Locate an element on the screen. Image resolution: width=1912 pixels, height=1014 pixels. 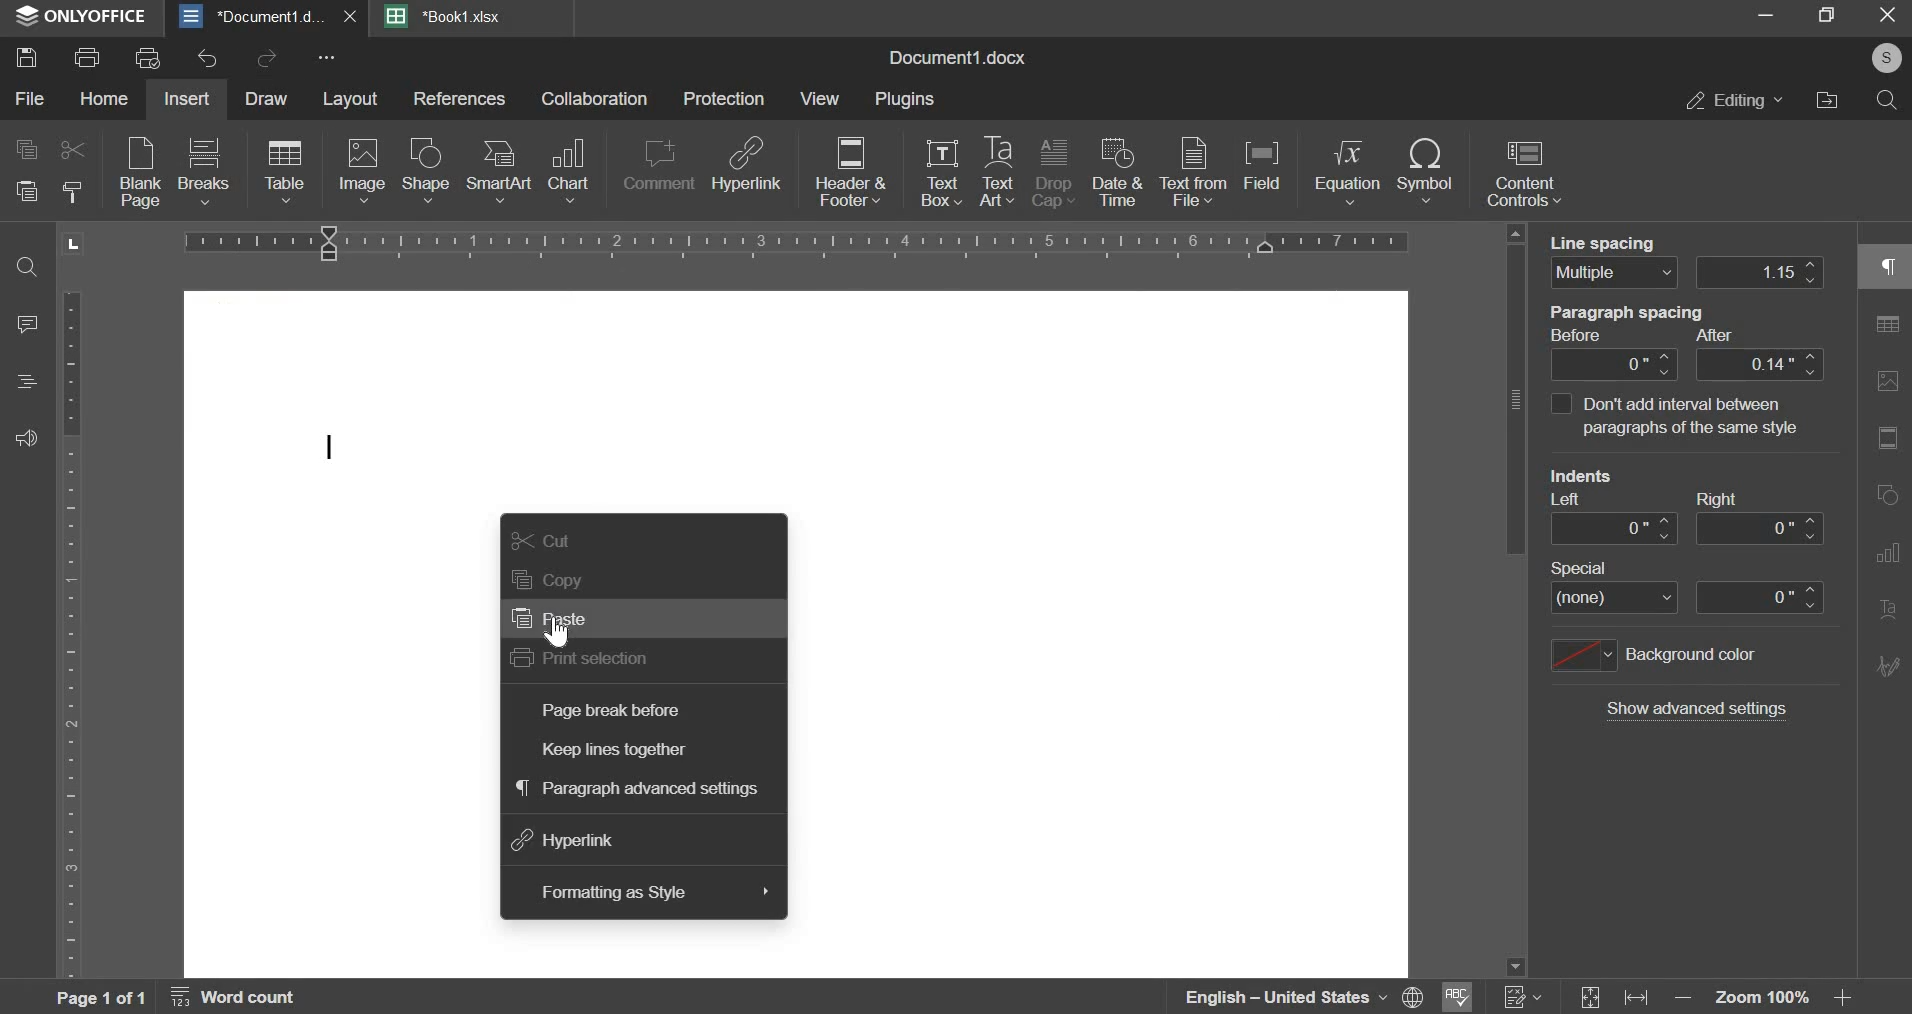
vertical scale is located at coordinates (71, 636).